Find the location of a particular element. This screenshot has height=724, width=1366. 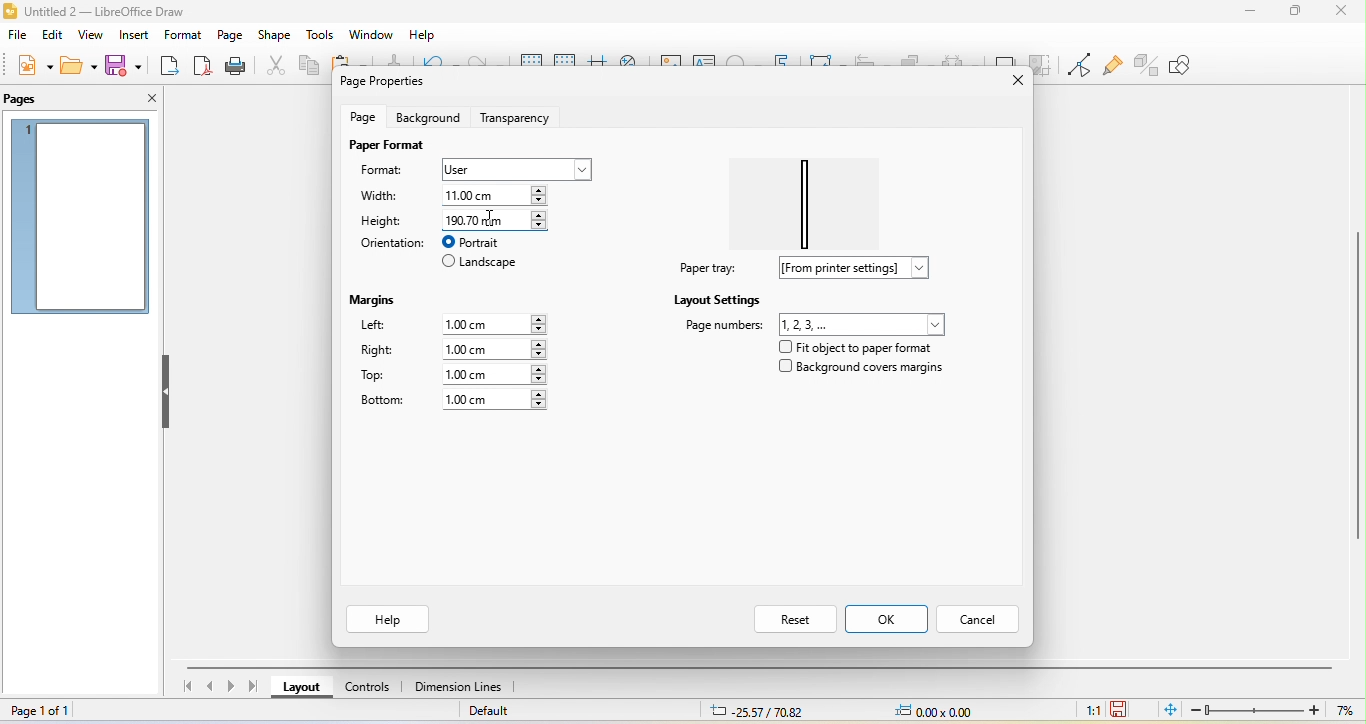

export directly as pdf is located at coordinates (202, 66).